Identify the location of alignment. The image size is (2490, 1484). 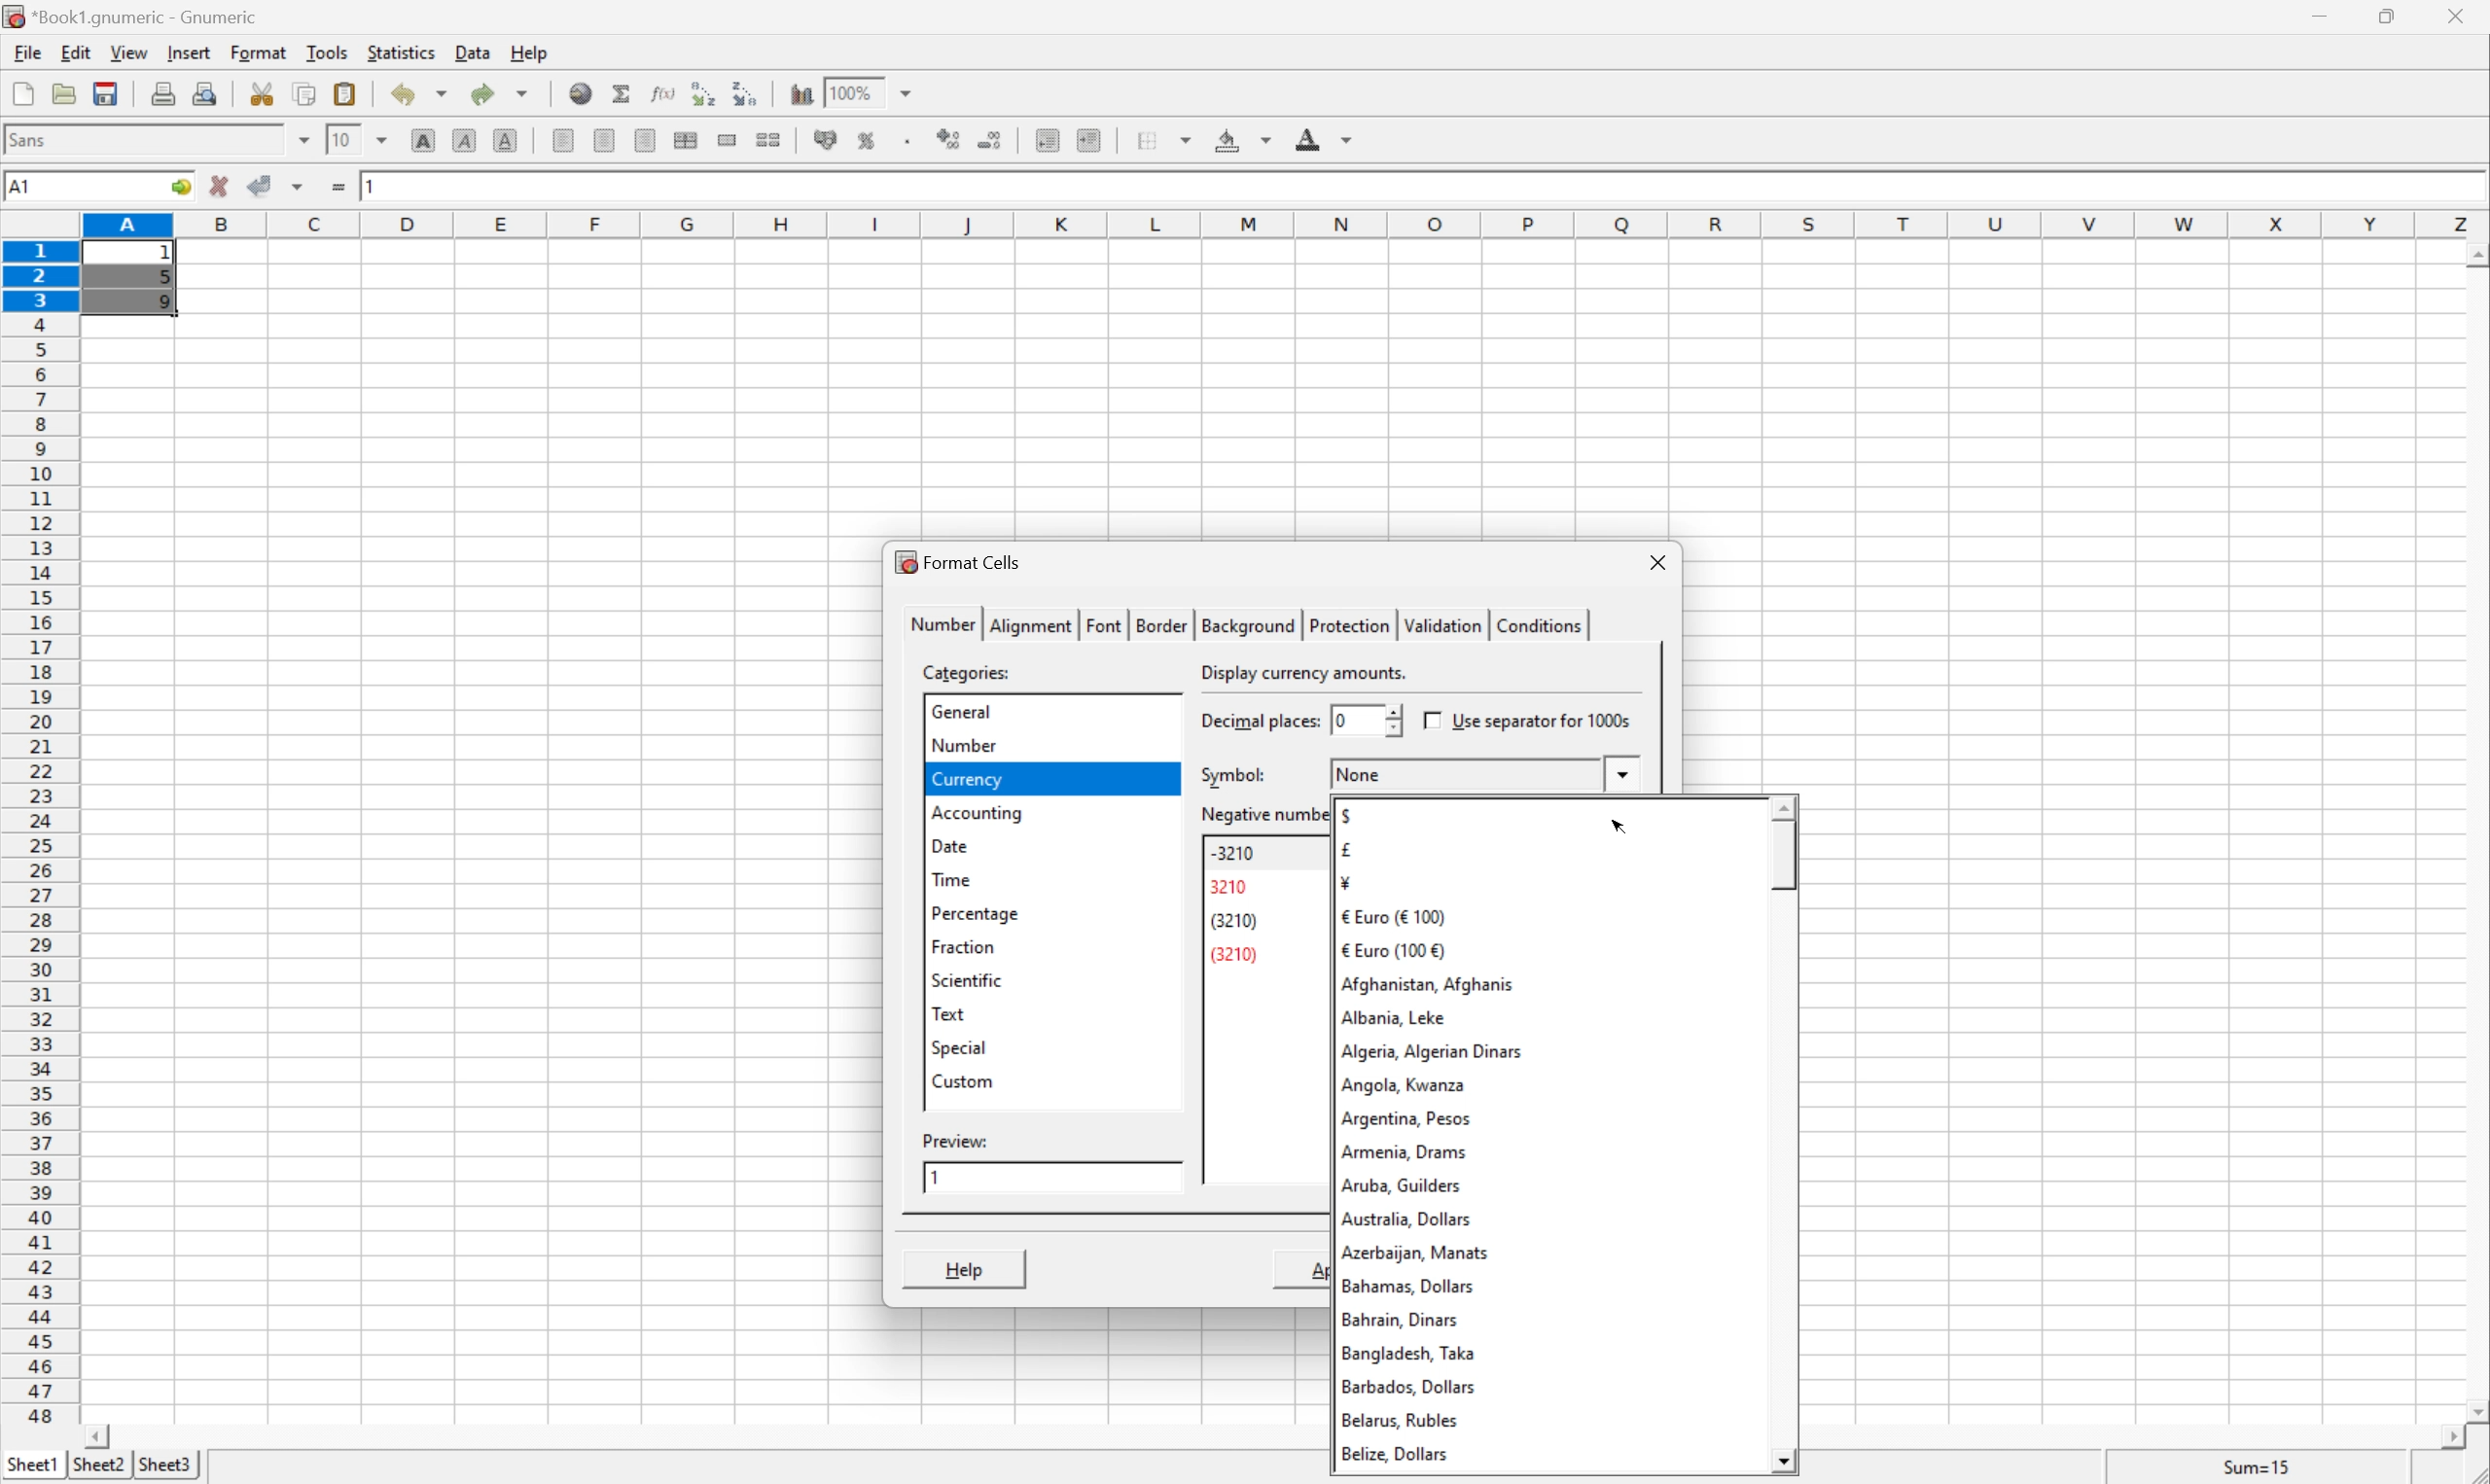
(1032, 624).